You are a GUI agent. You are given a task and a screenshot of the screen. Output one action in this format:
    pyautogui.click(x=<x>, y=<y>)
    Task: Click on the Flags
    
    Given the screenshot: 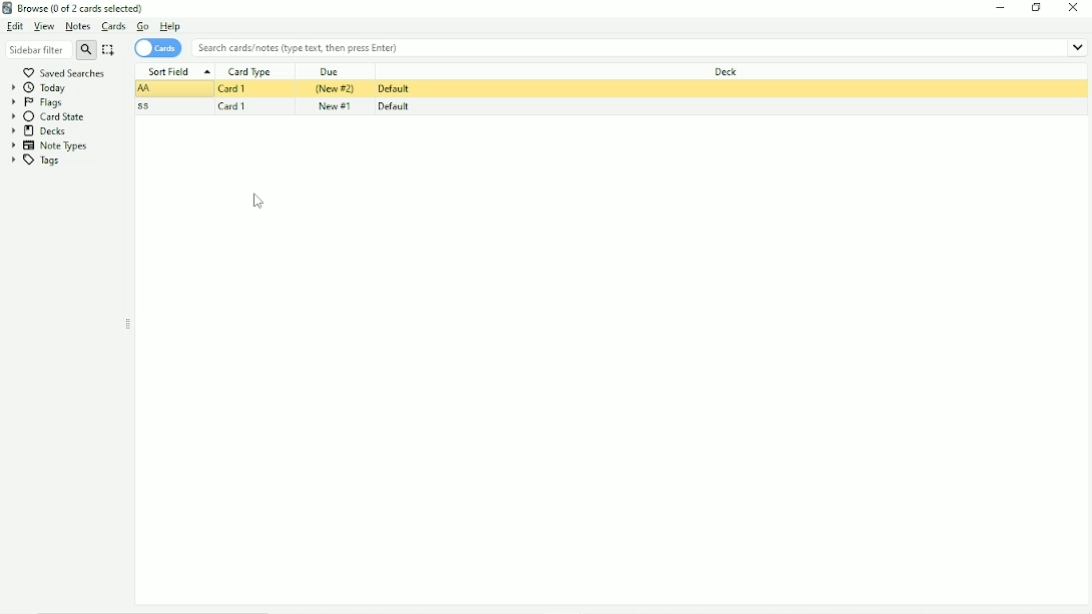 What is the action you would take?
    pyautogui.click(x=37, y=103)
    